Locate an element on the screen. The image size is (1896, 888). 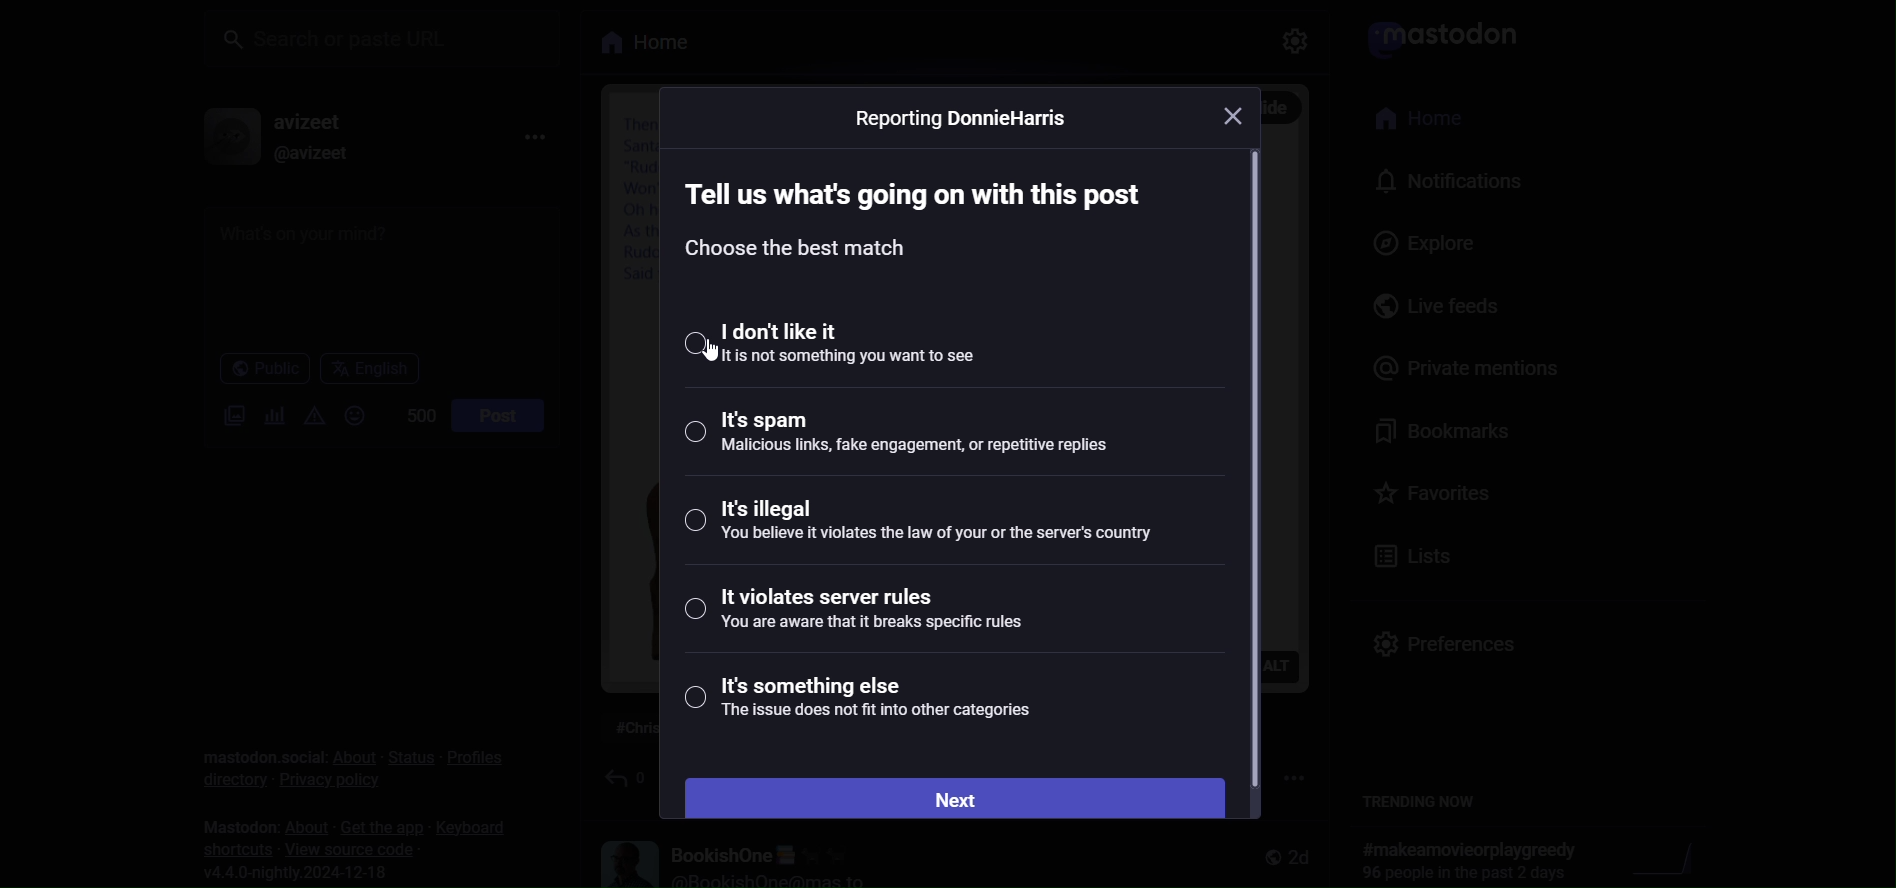
get the app is located at coordinates (374, 826).